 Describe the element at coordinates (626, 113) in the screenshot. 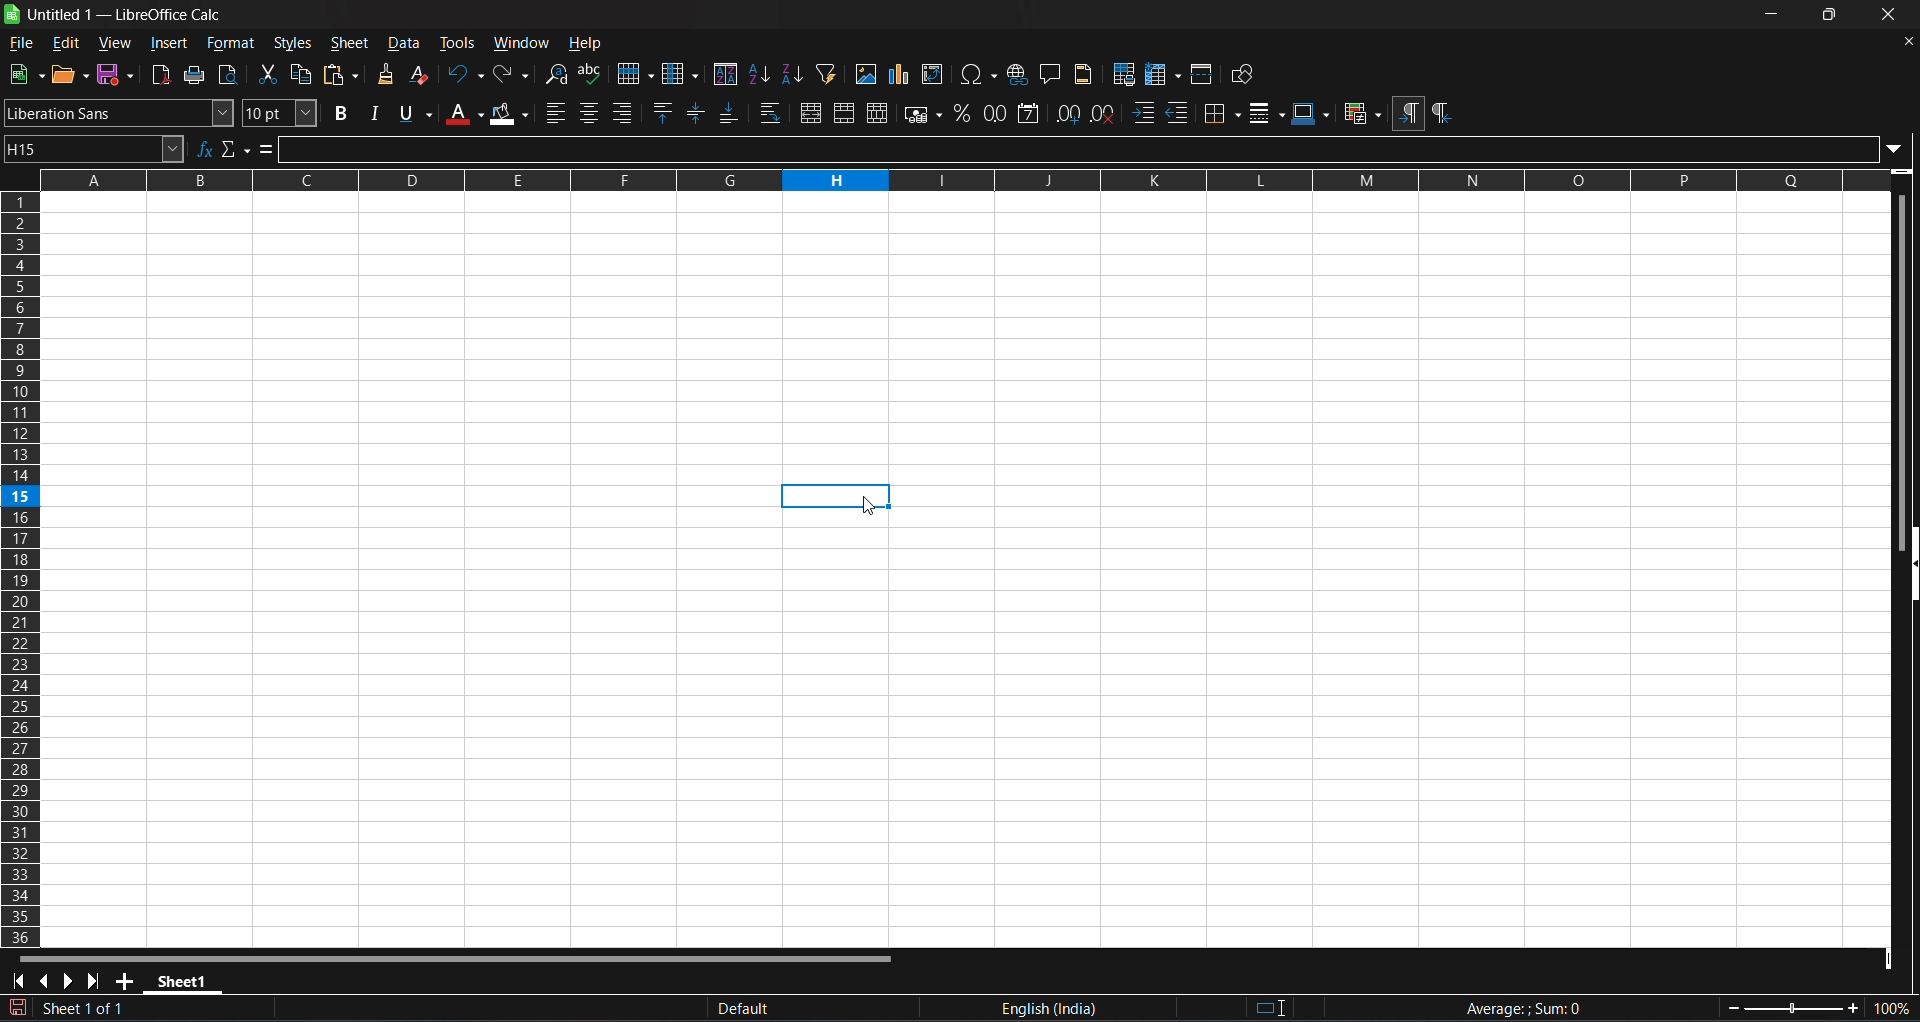

I see `align right` at that location.